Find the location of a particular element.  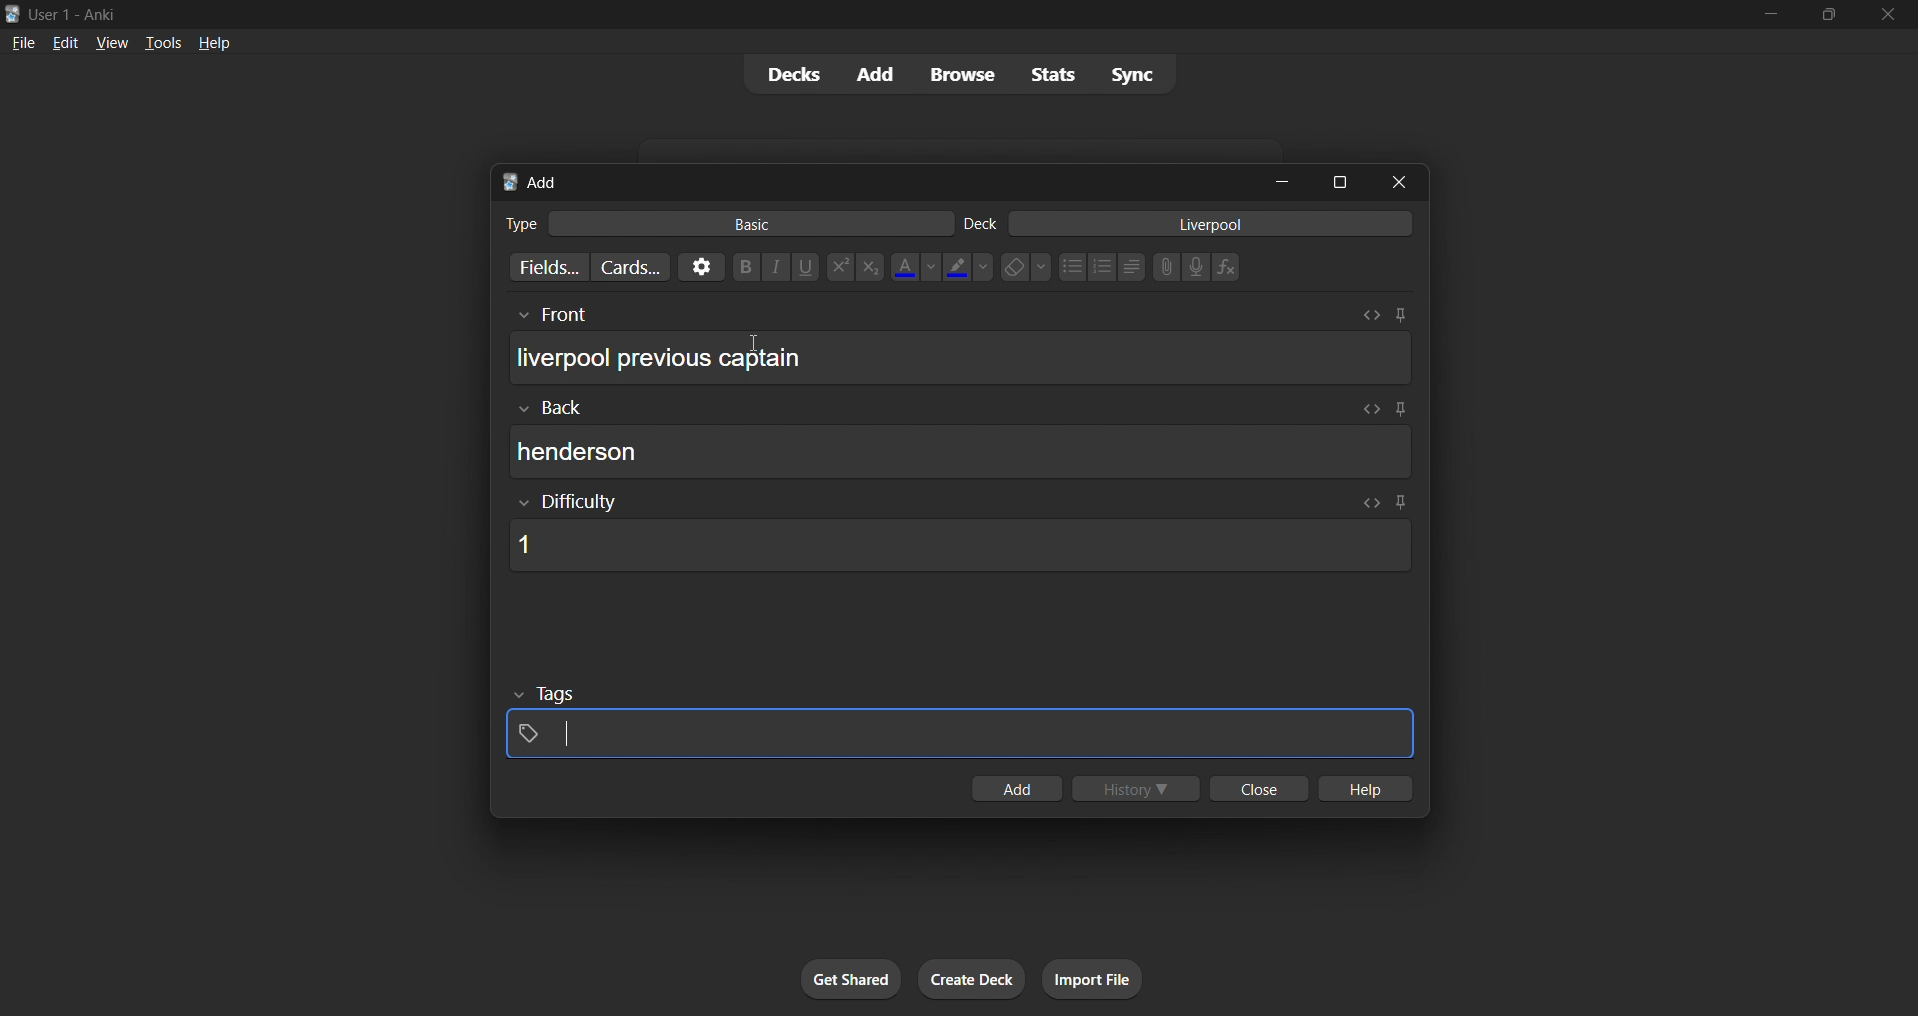

maximize is located at coordinates (1341, 180).